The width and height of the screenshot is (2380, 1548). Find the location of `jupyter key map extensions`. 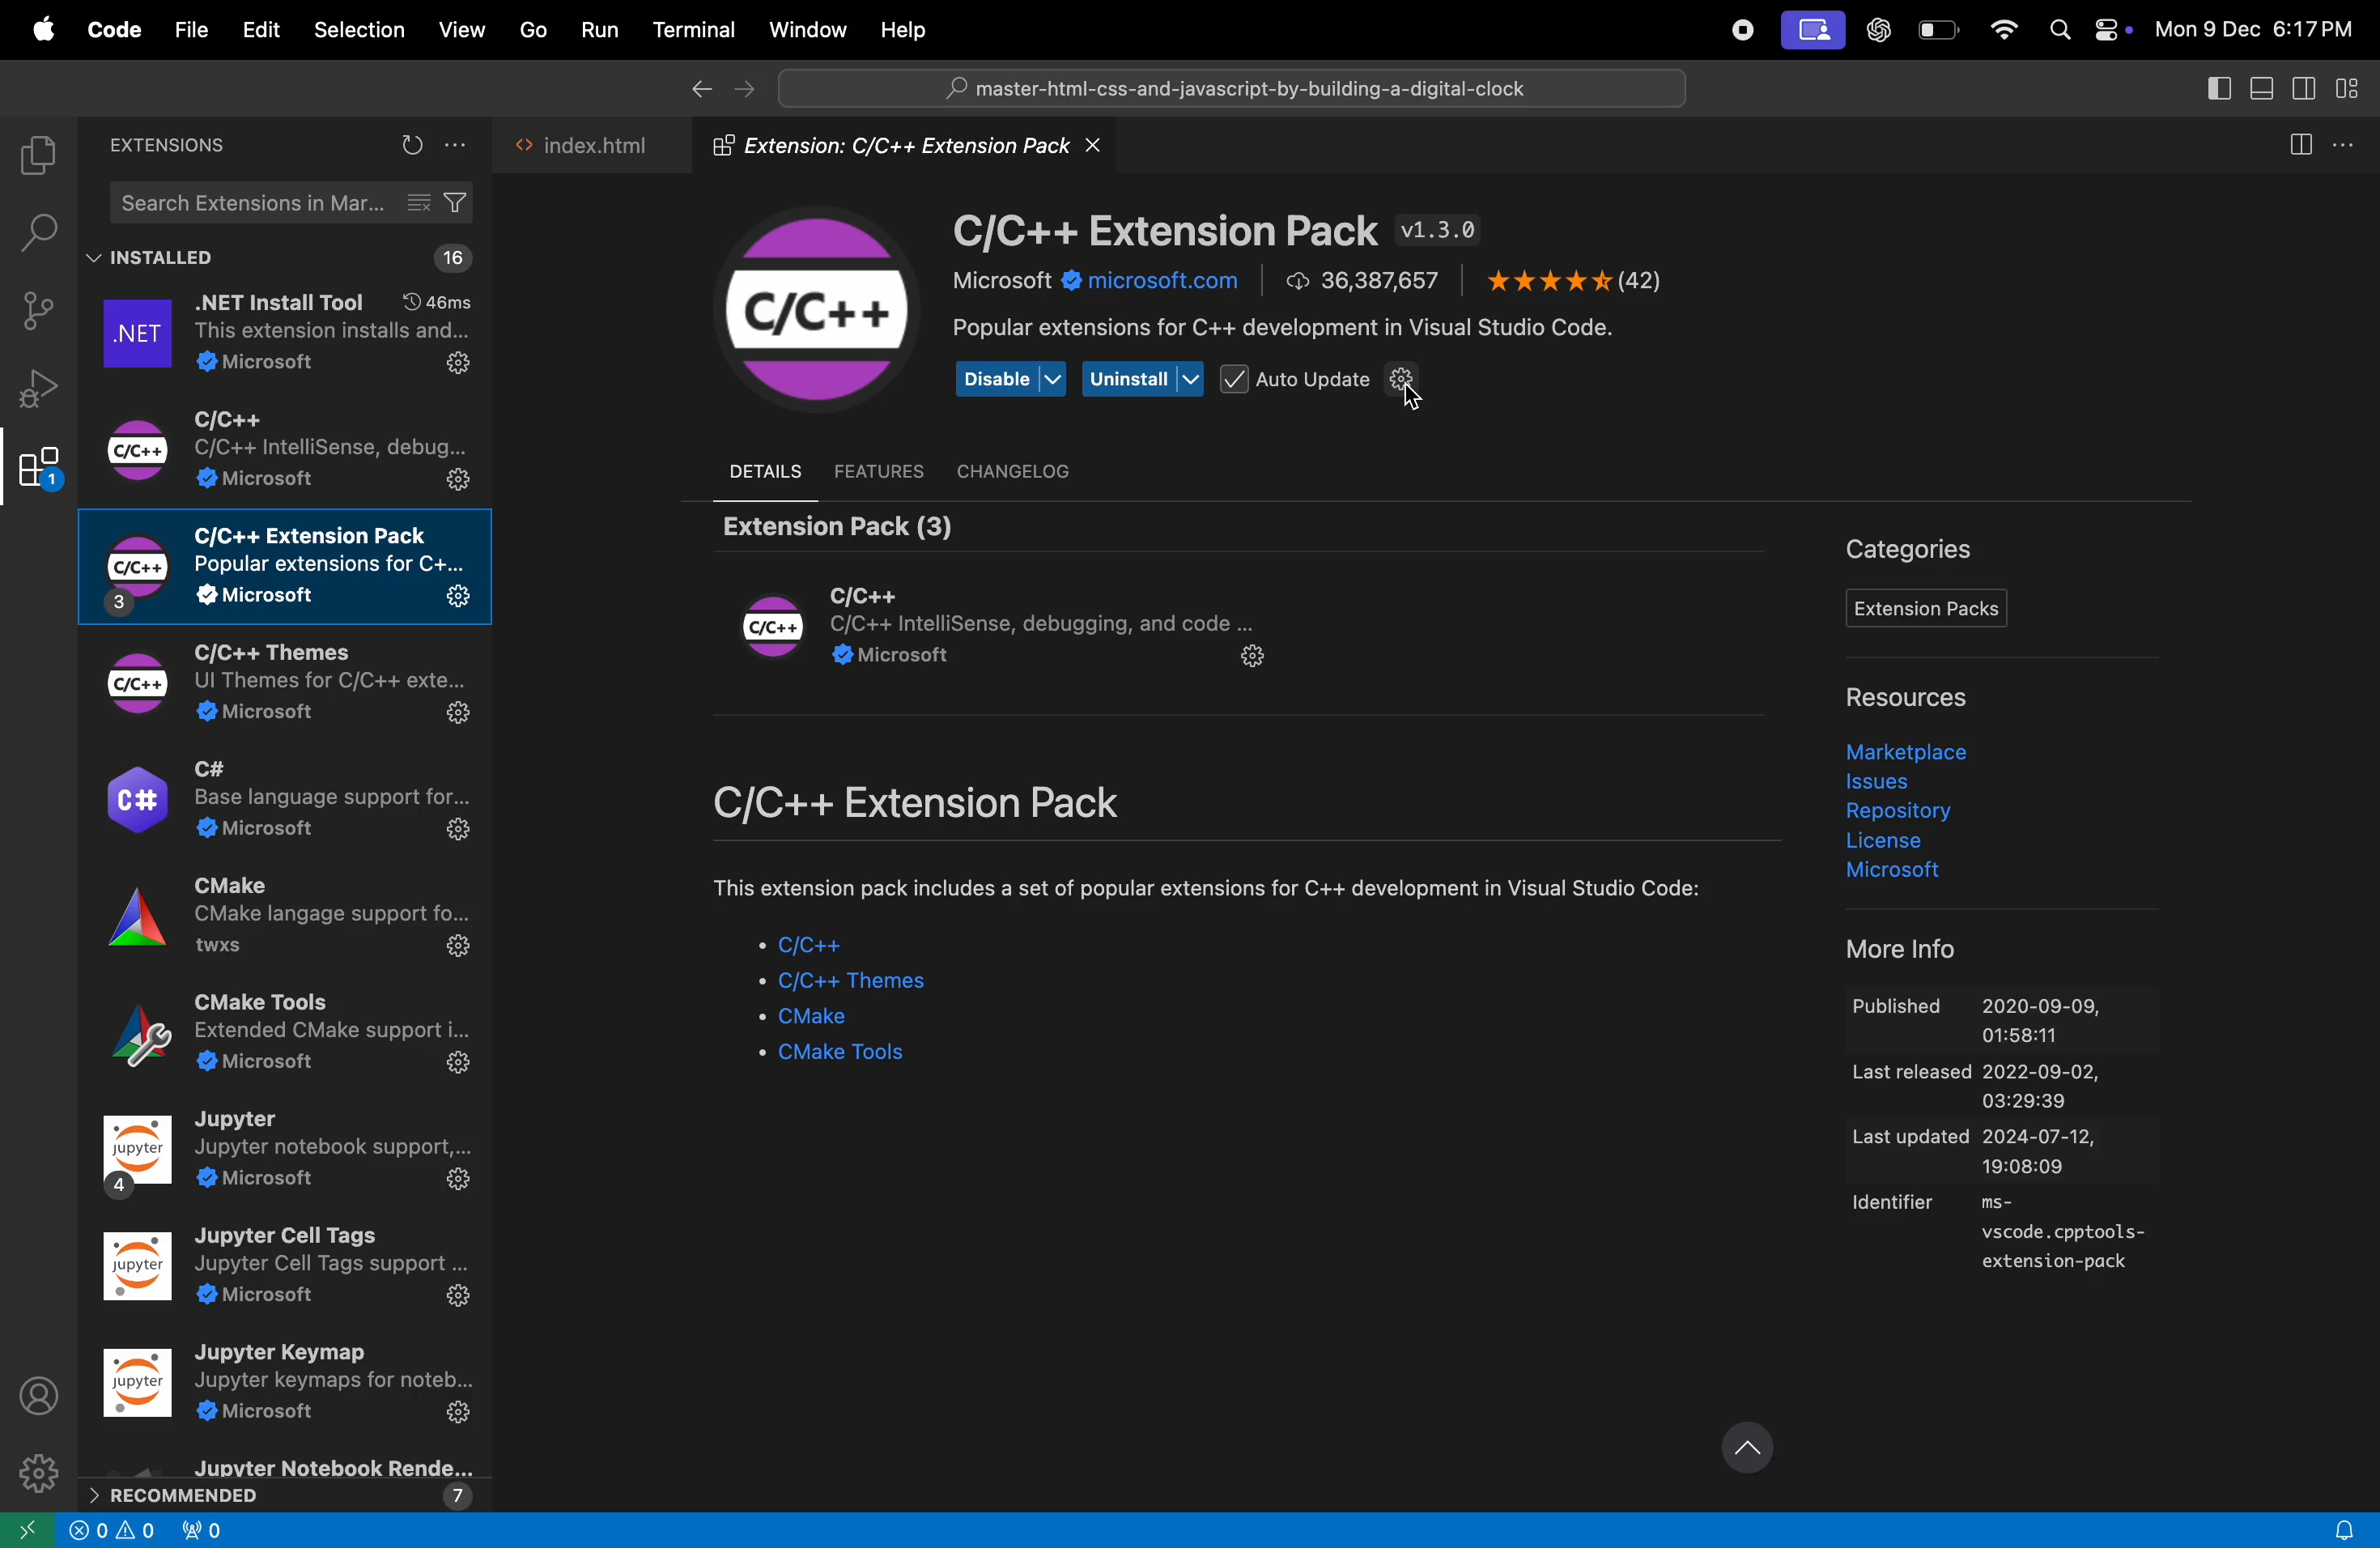

jupyter key map extensions is located at coordinates (289, 1387).